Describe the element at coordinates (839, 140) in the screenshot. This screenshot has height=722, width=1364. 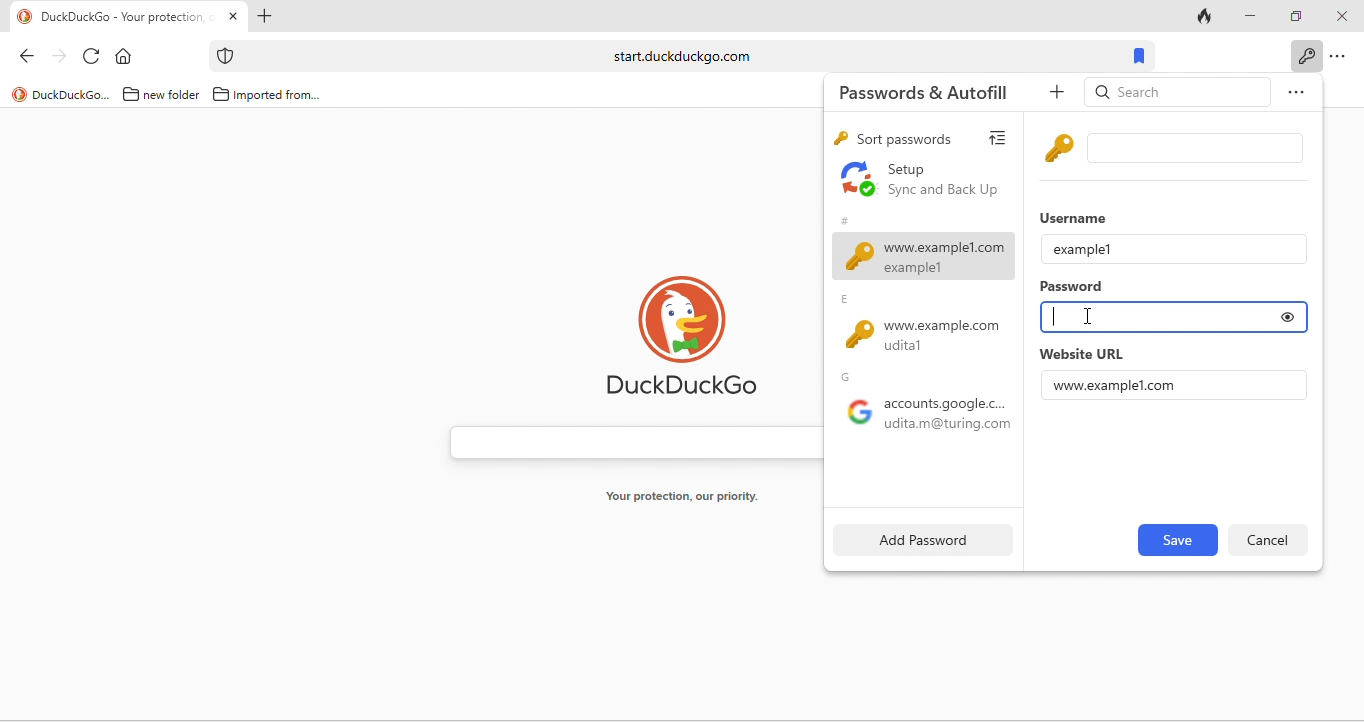
I see `key` at that location.